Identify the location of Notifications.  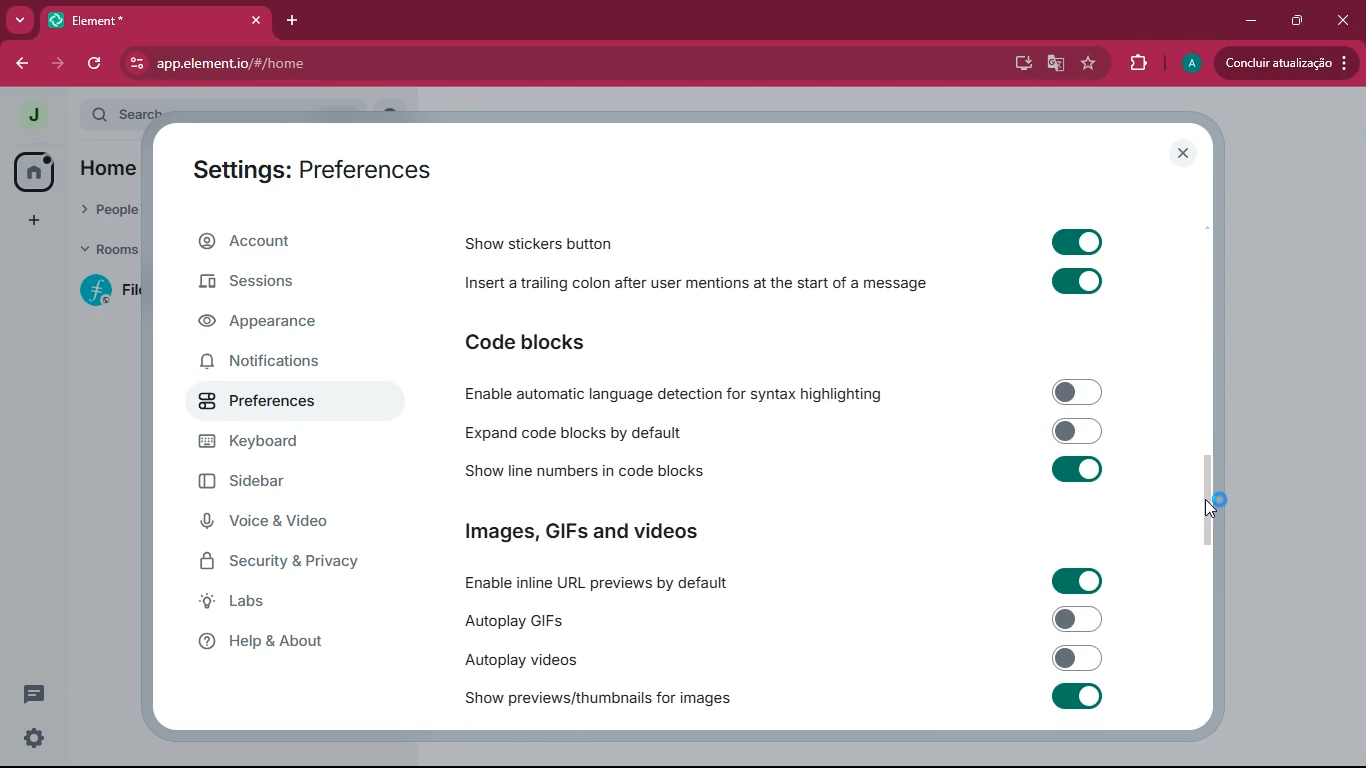
(259, 362).